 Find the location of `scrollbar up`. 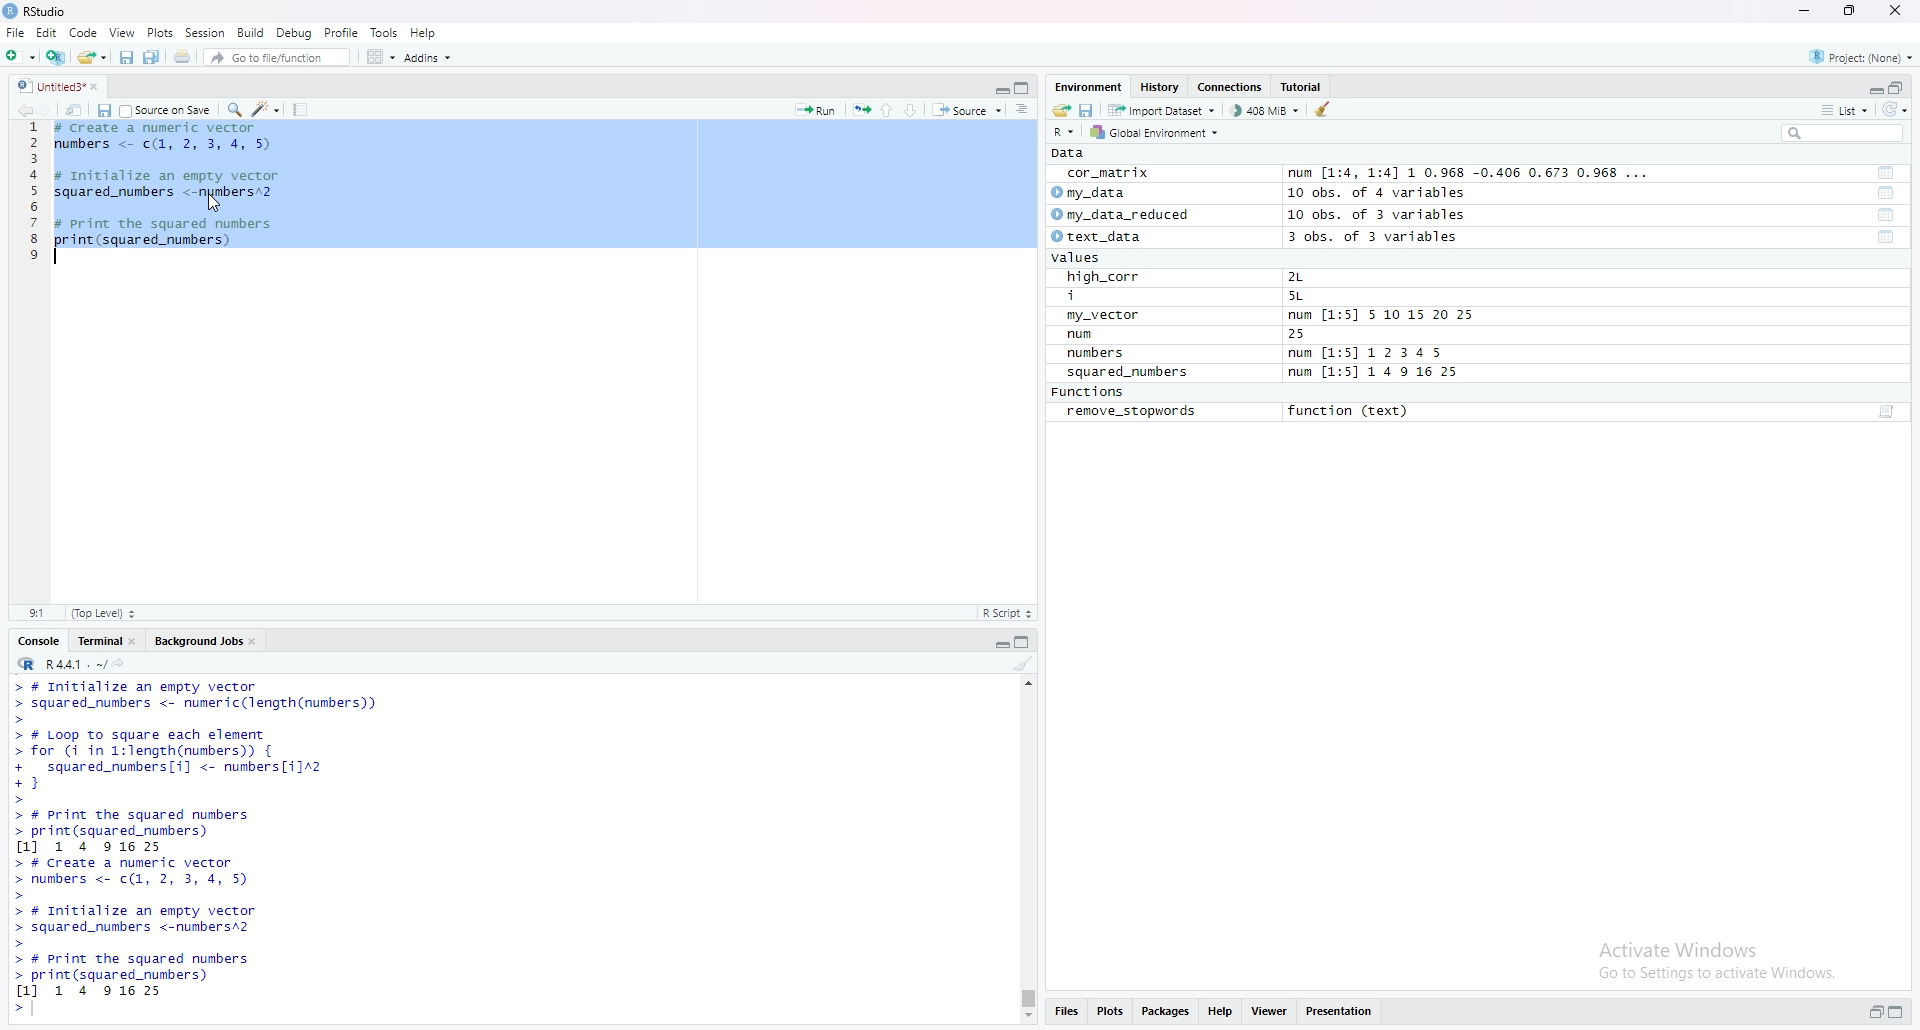

scrollbar up is located at coordinates (1026, 681).